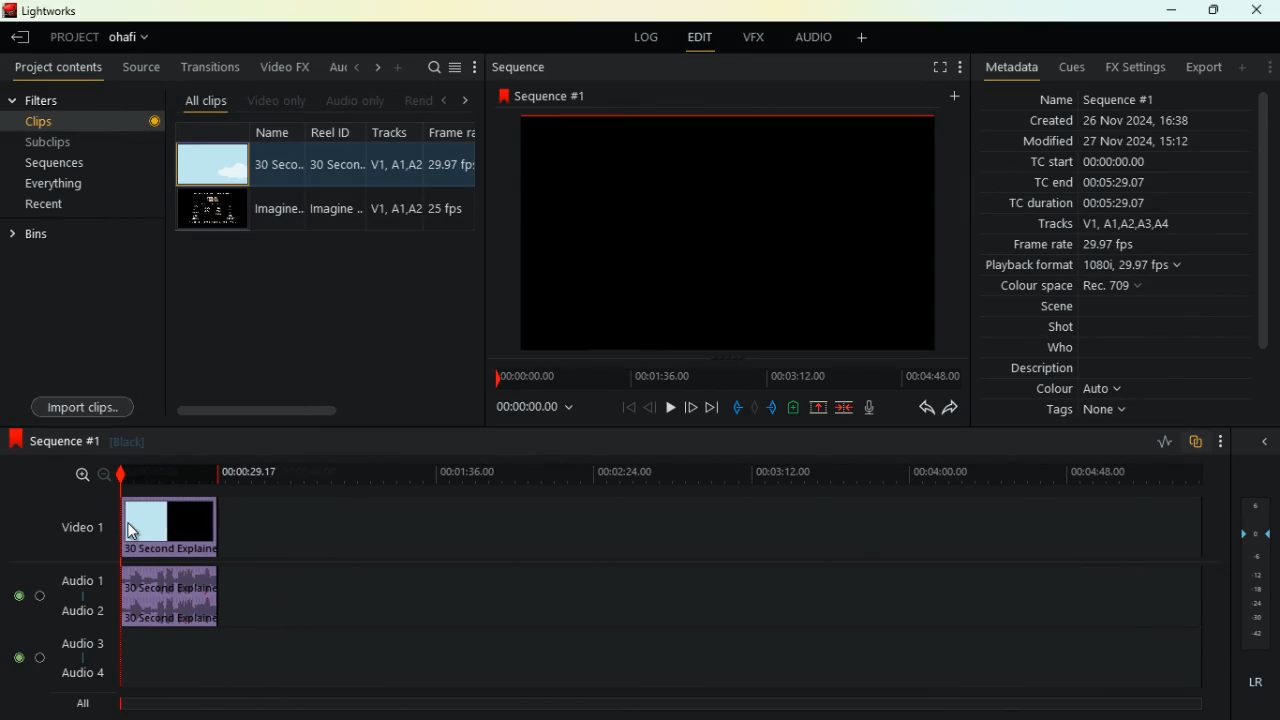  I want to click on more, so click(957, 67).